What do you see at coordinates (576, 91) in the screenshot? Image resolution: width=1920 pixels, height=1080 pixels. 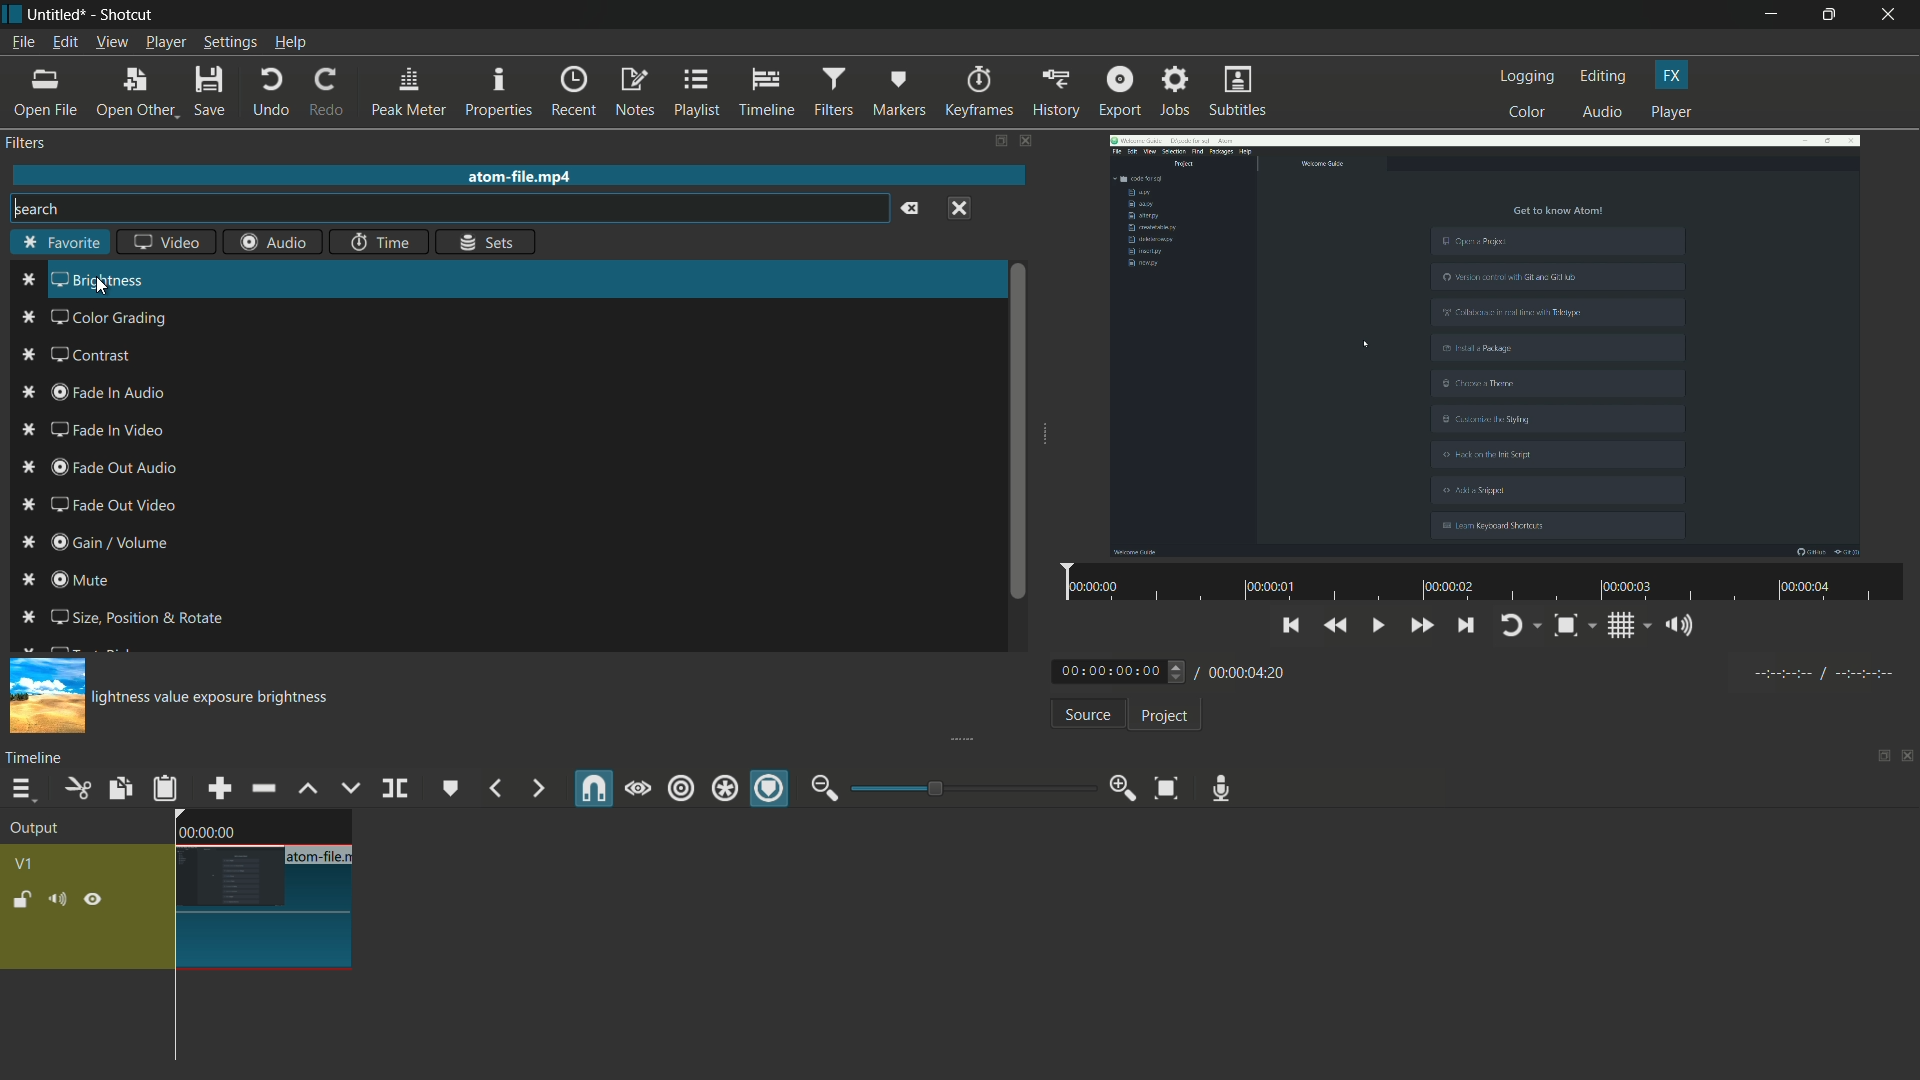 I see `recent` at bounding box center [576, 91].